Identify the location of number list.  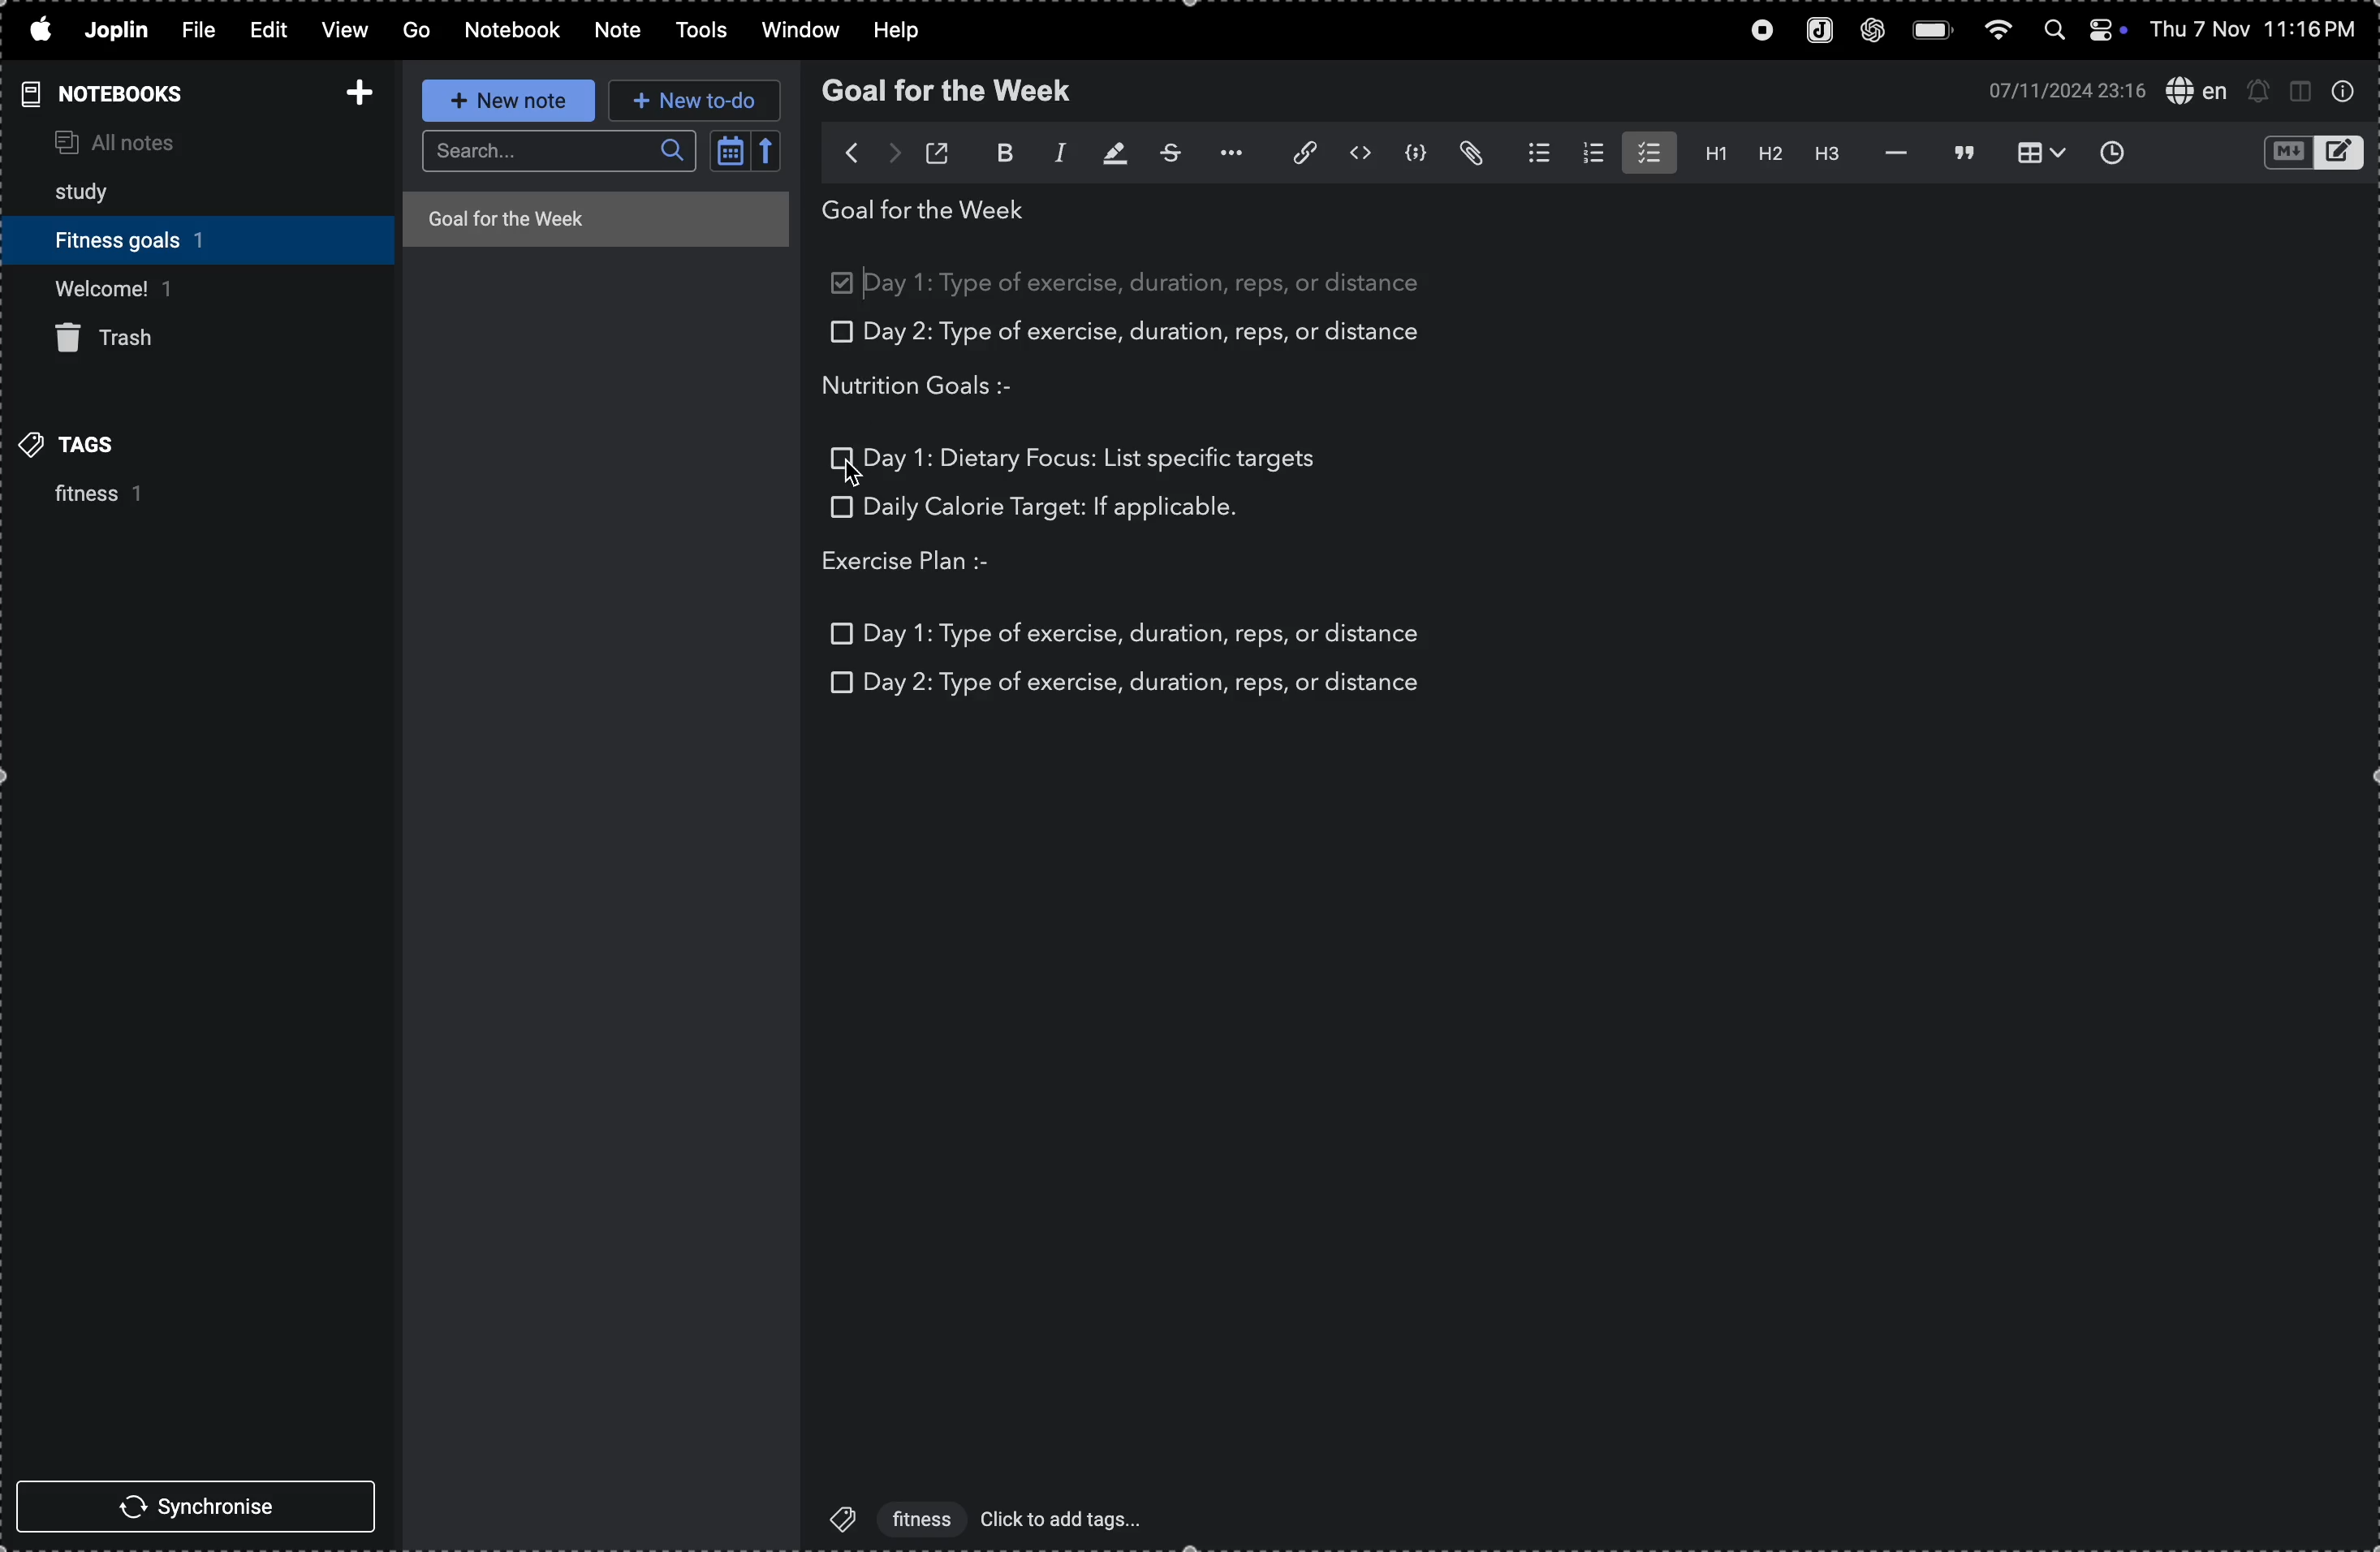
(1589, 153).